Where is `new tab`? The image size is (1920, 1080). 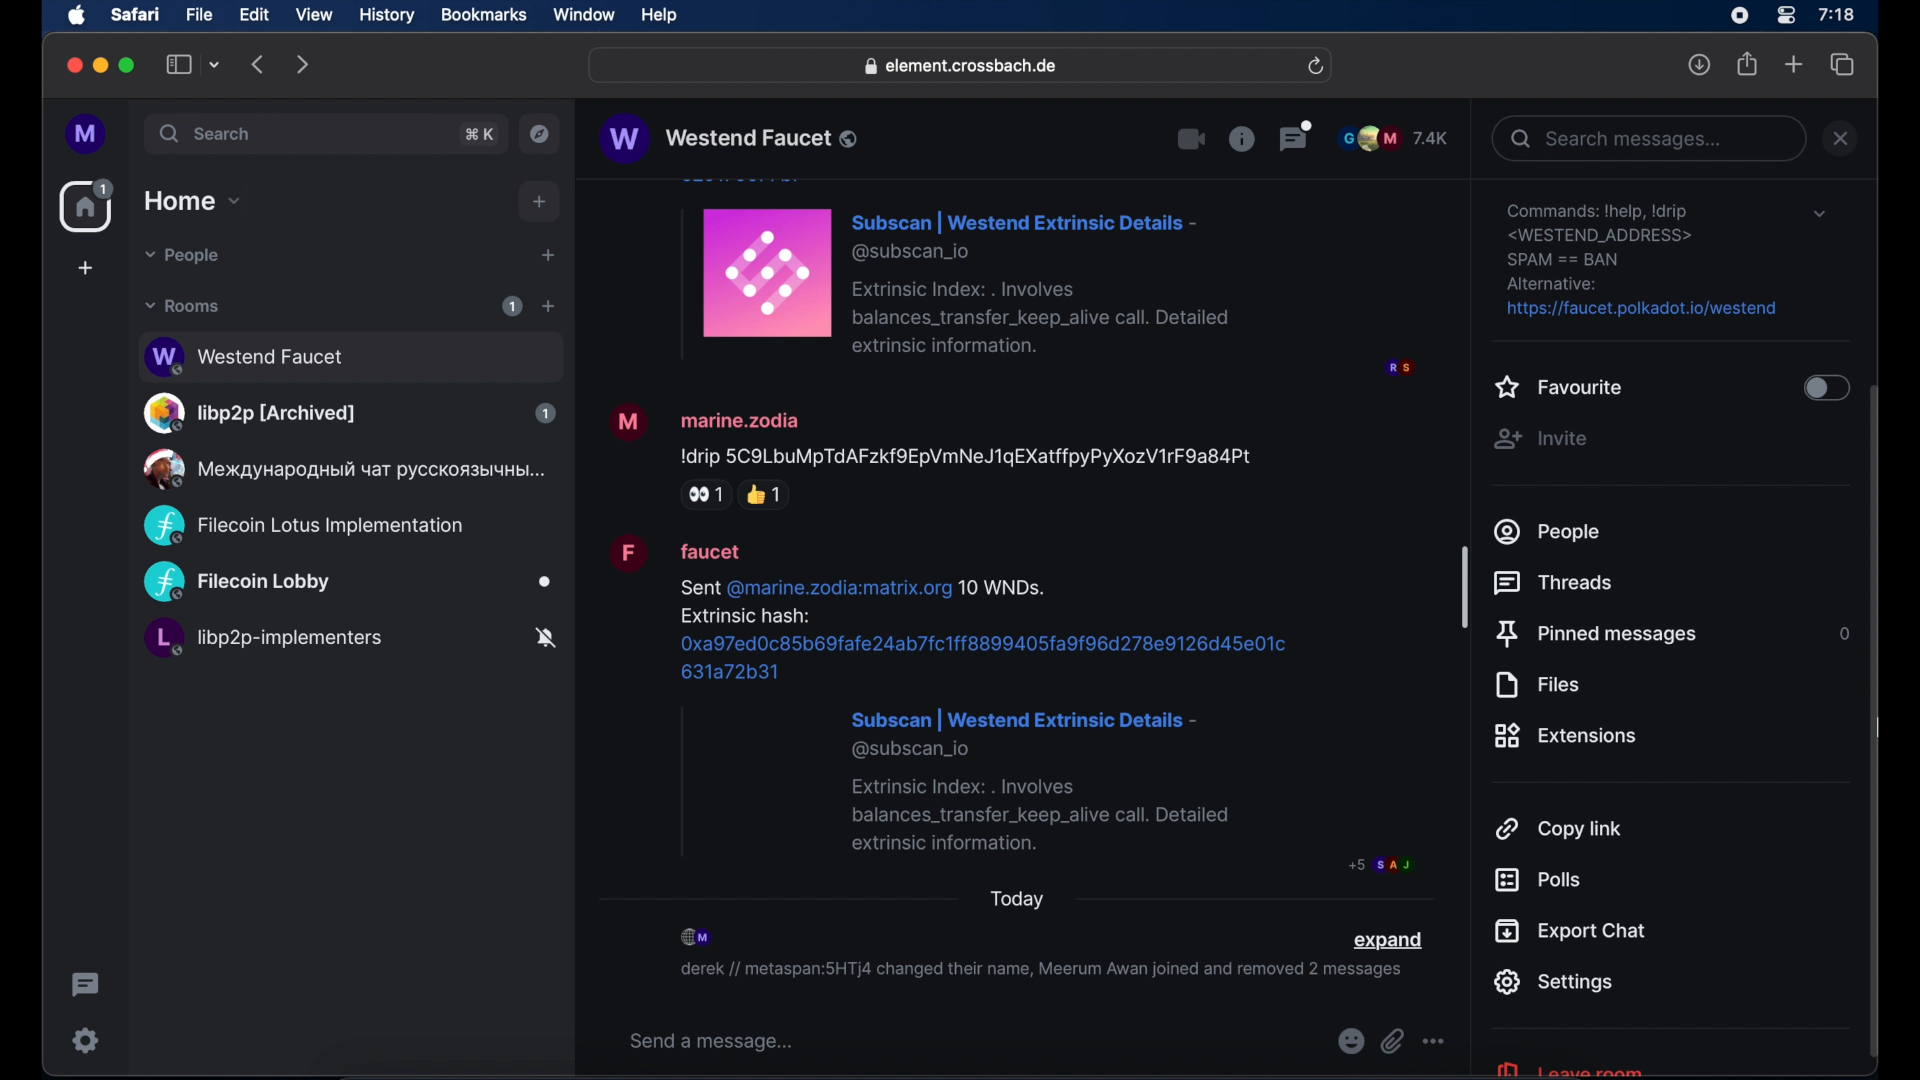 new tab is located at coordinates (1794, 63).